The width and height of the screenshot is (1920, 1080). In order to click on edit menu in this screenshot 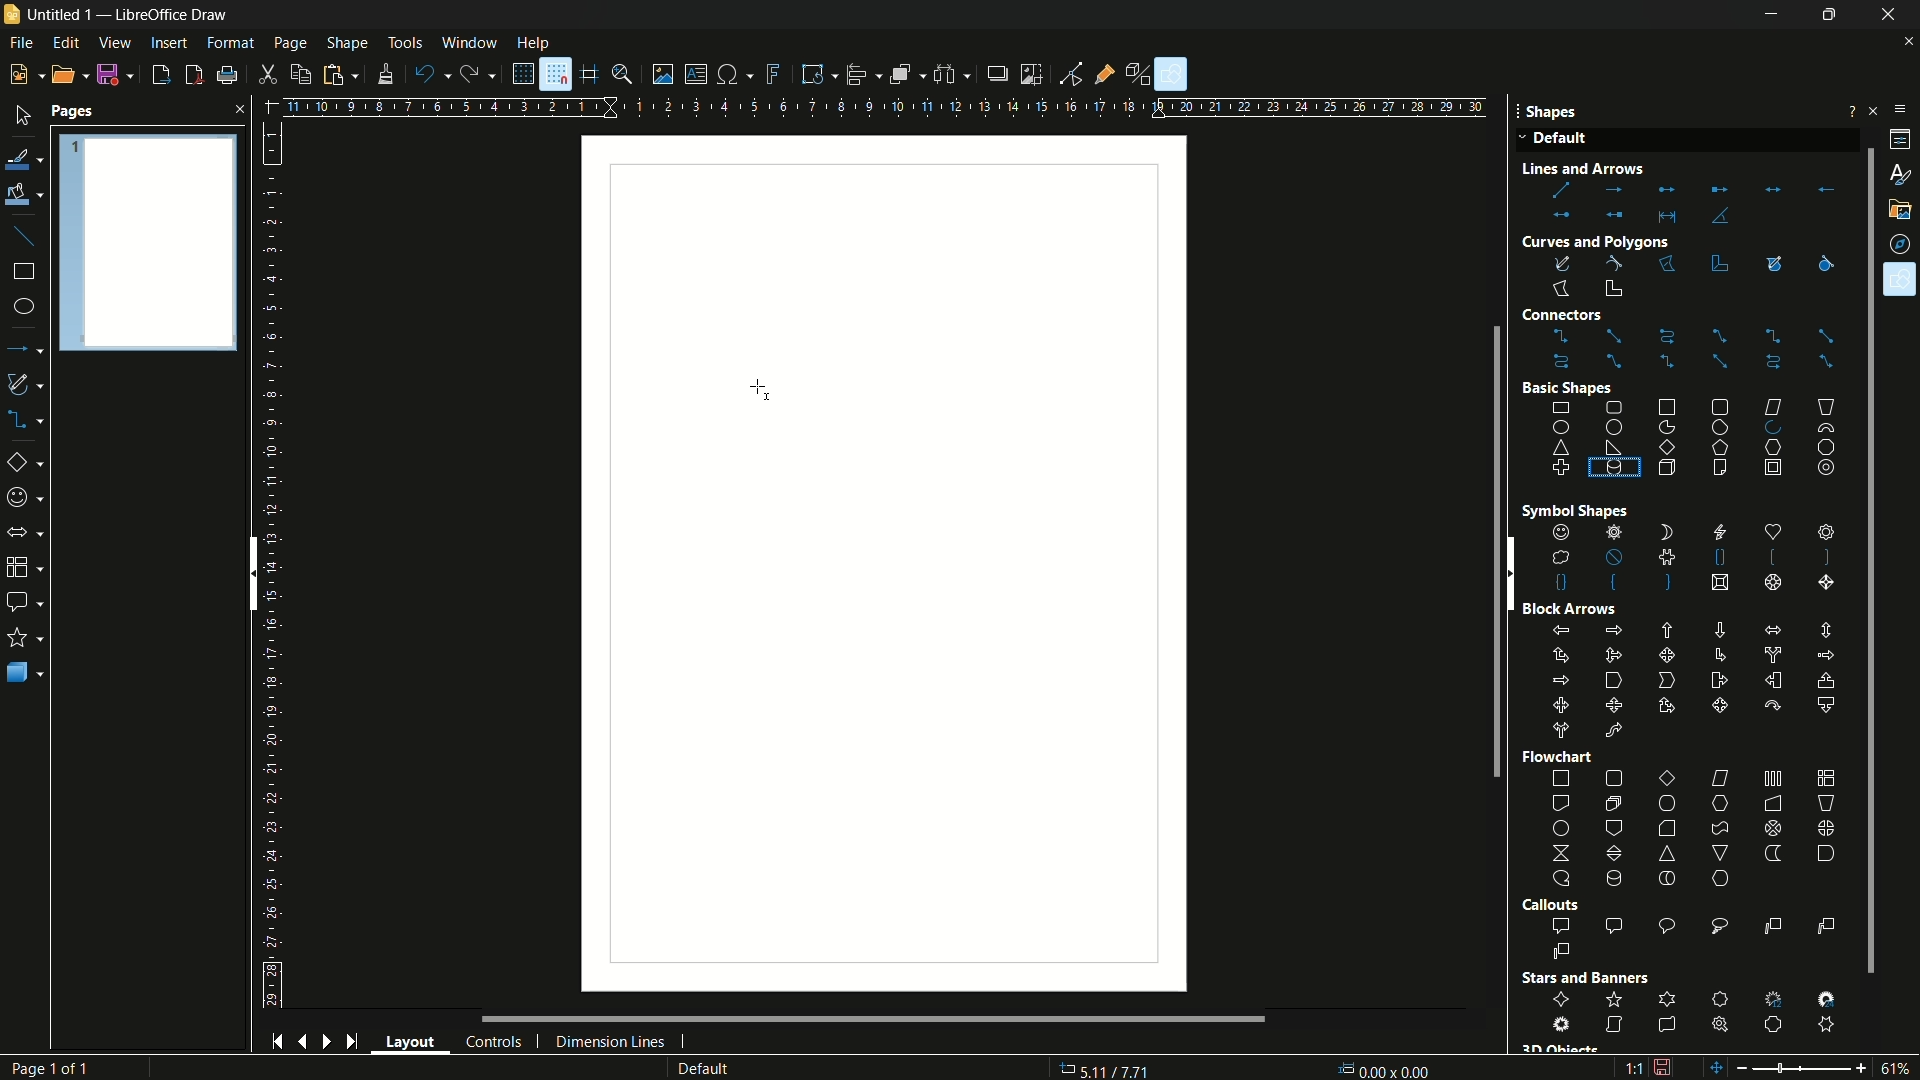, I will do `click(65, 43)`.